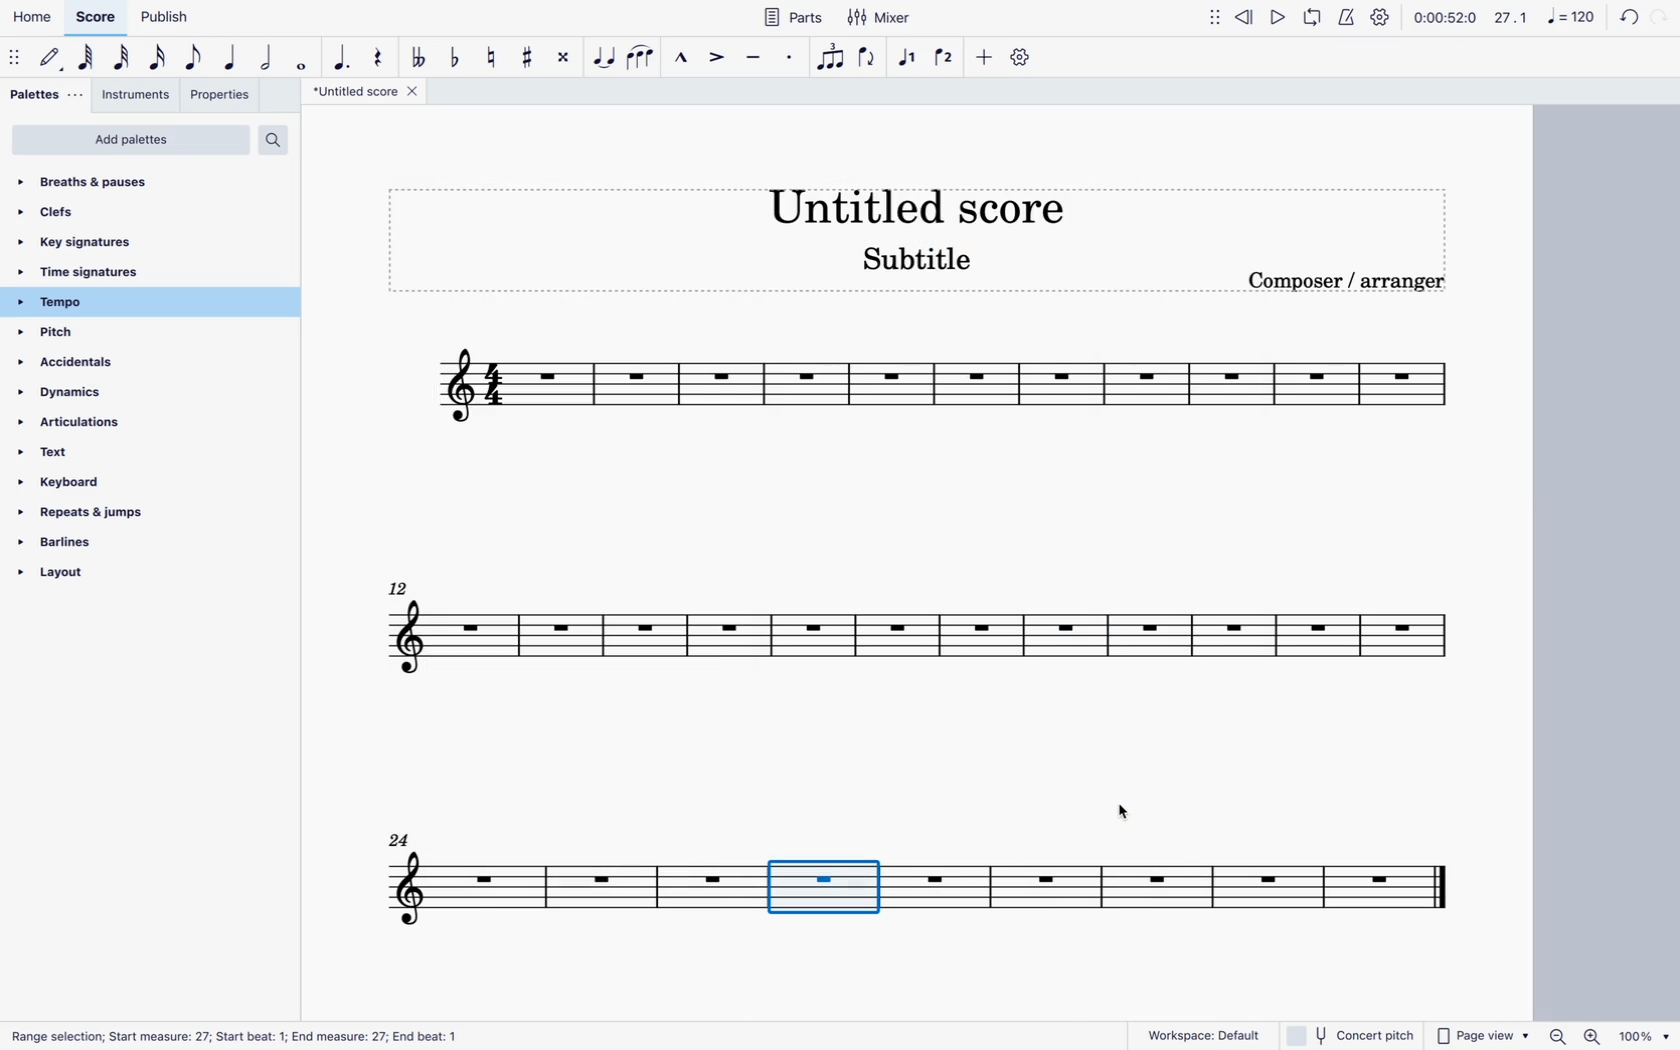 The height and width of the screenshot is (1050, 1680). Describe the element at coordinates (561, 57) in the screenshot. I see `toggle double sharp` at that location.